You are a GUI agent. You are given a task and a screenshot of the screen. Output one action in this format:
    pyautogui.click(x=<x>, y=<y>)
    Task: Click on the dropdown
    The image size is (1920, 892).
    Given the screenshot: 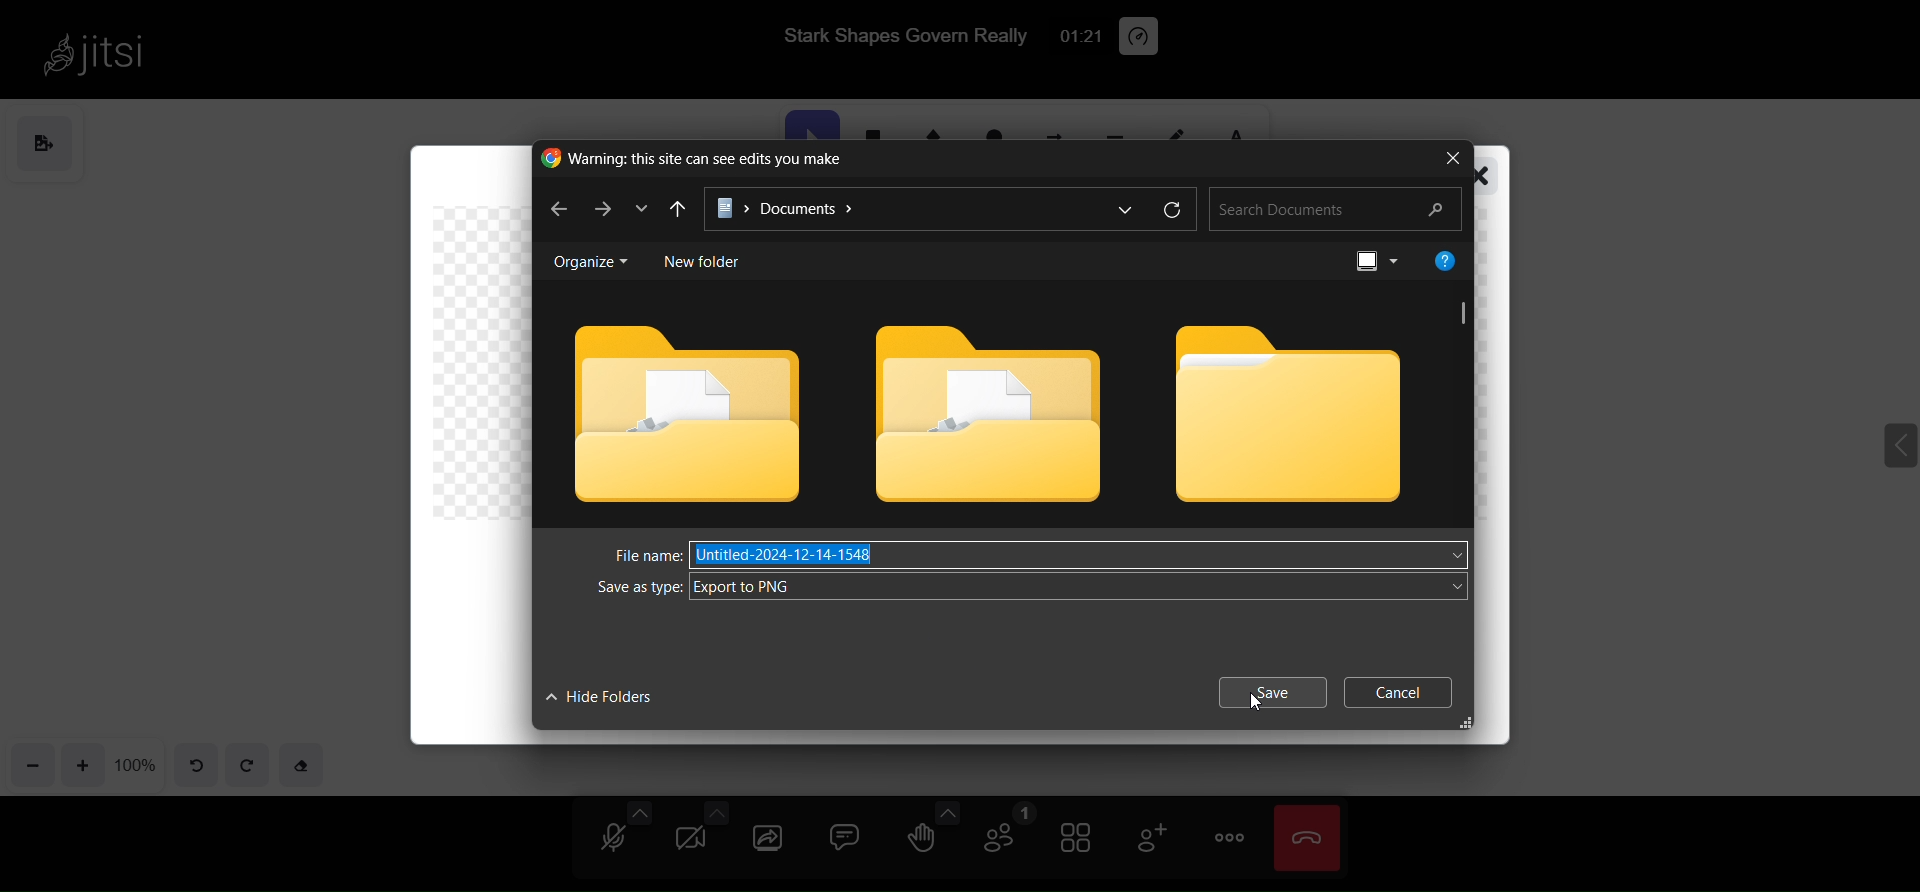 What is the action you would take?
    pyautogui.click(x=1456, y=555)
    